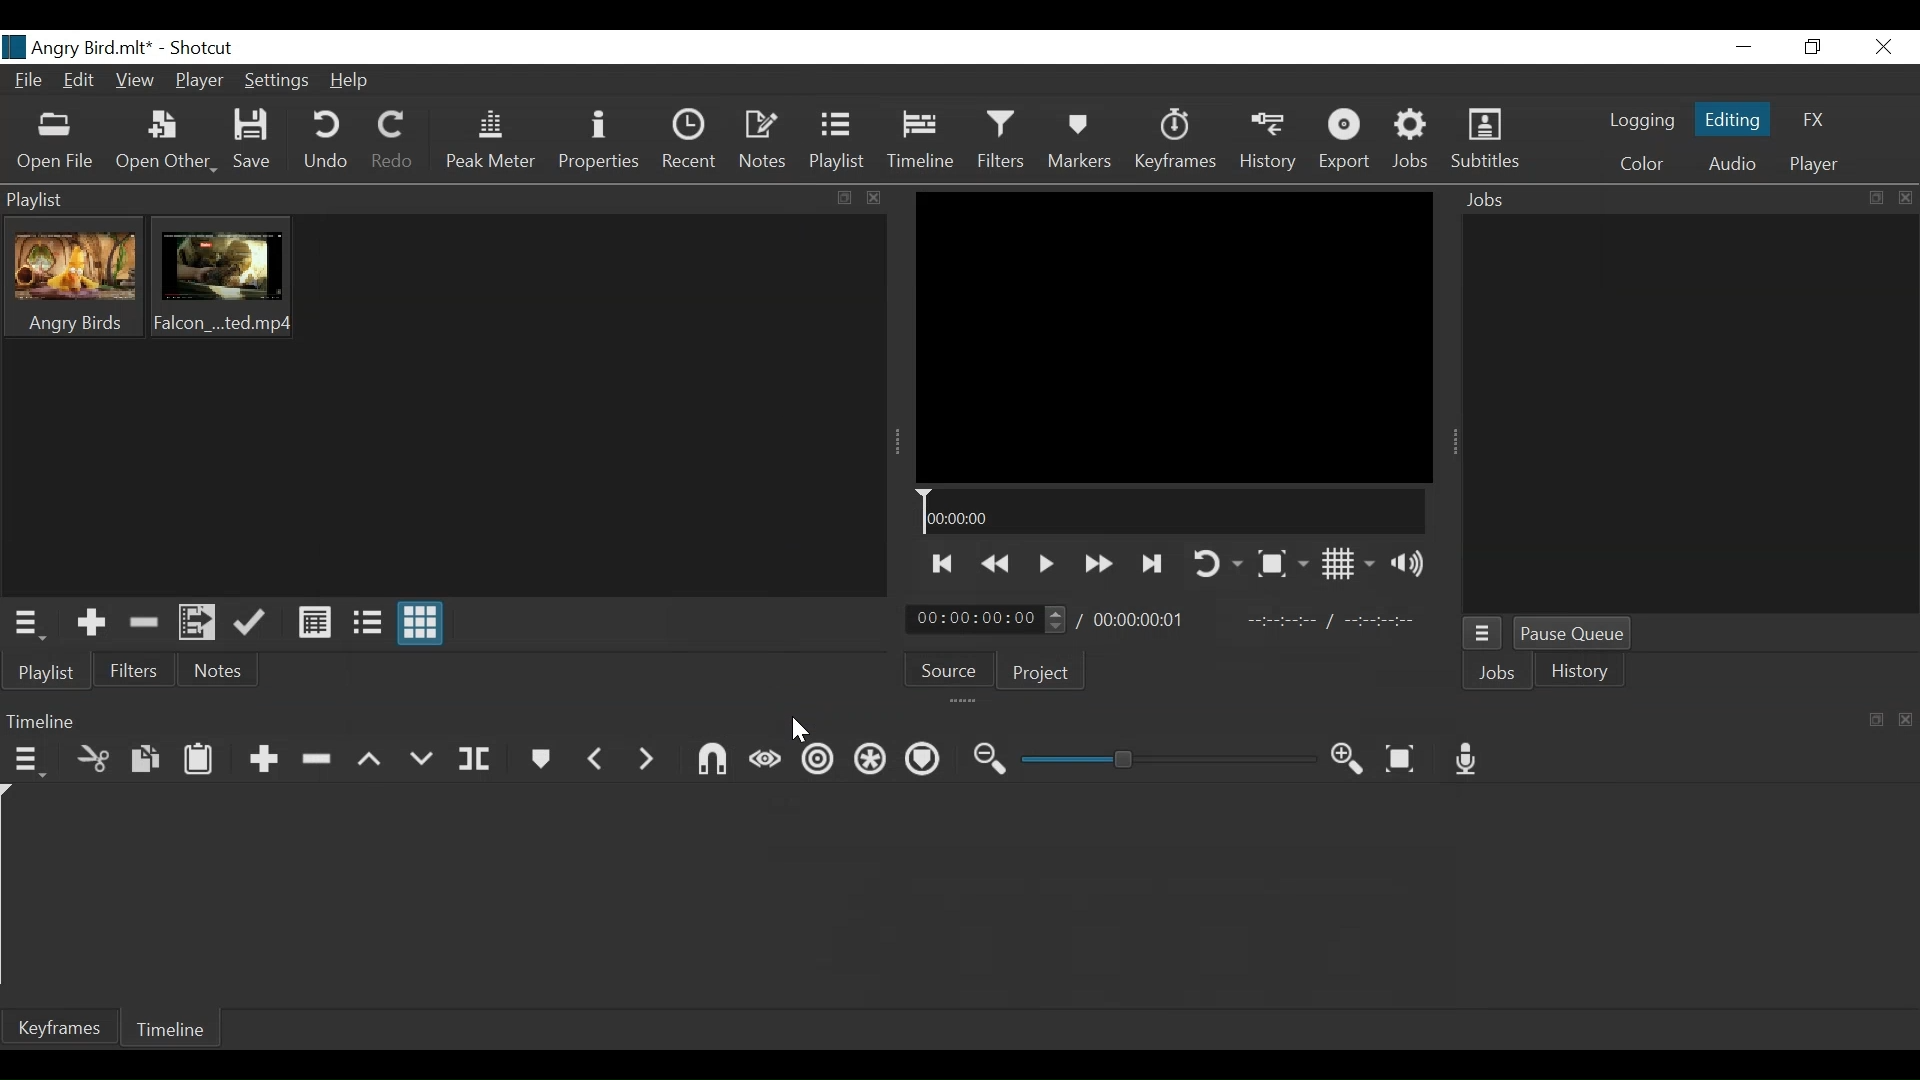 Image resolution: width=1920 pixels, height=1080 pixels. I want to click on Total Duration, so click(1147, 618).